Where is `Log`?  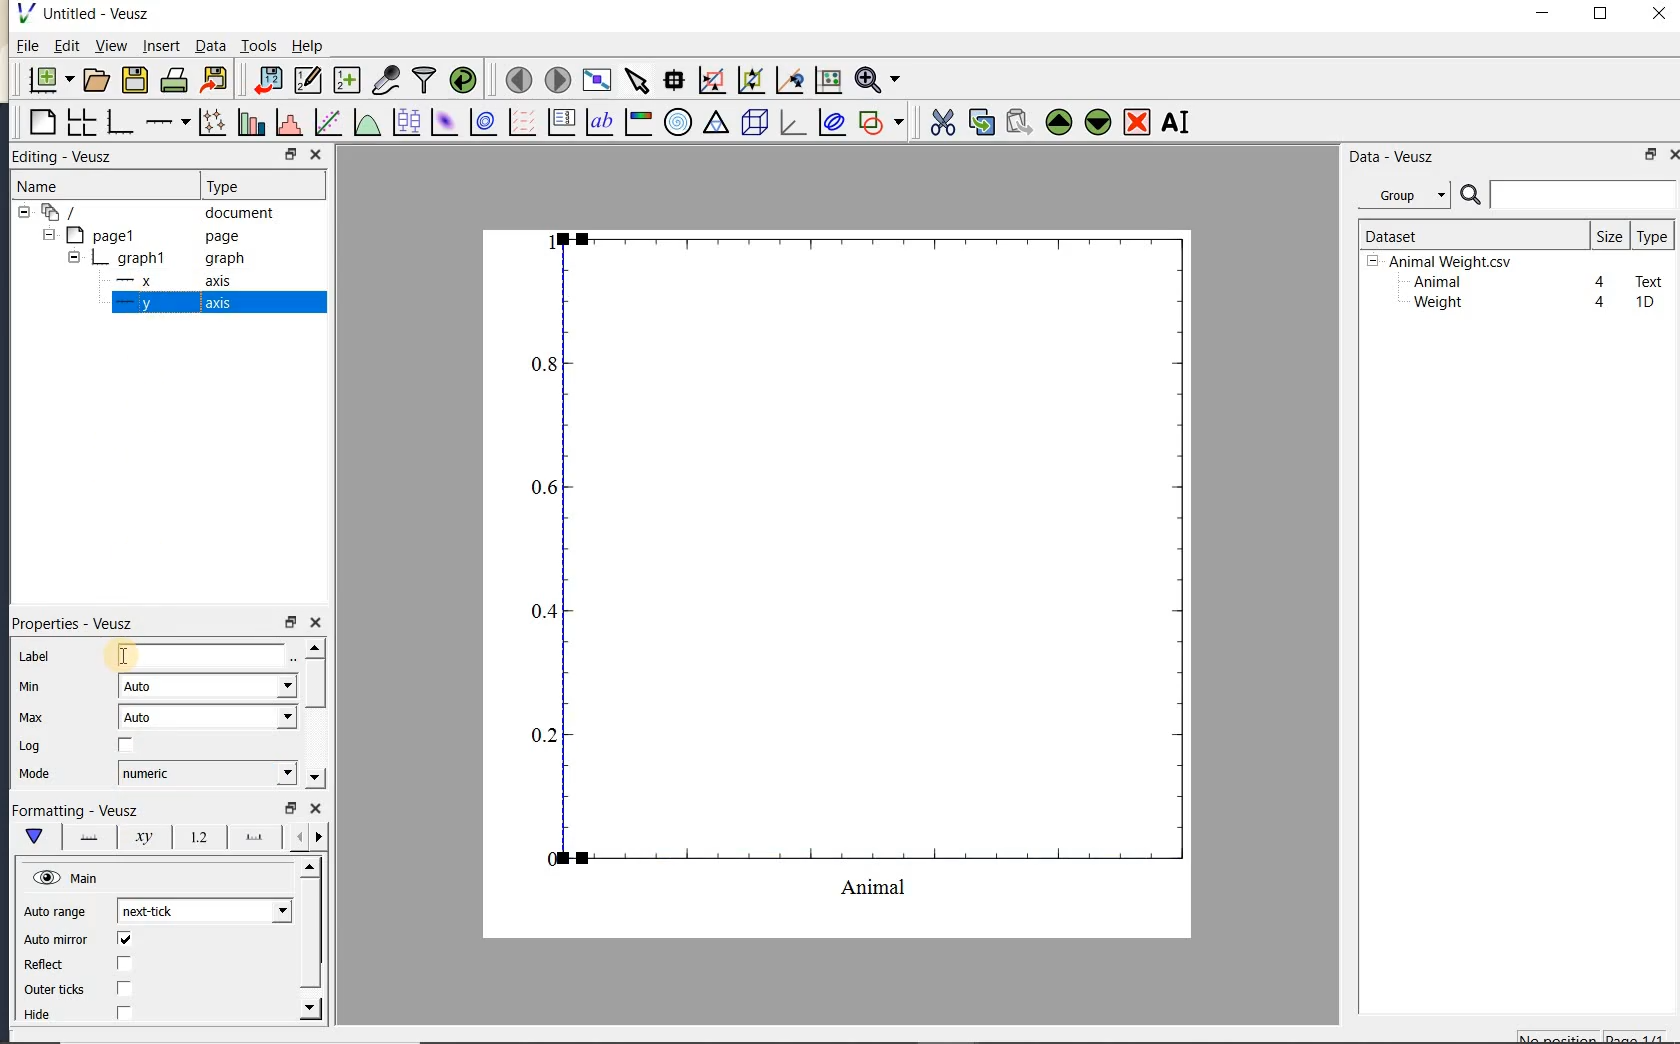
Log is located at coordinates (30, 746).